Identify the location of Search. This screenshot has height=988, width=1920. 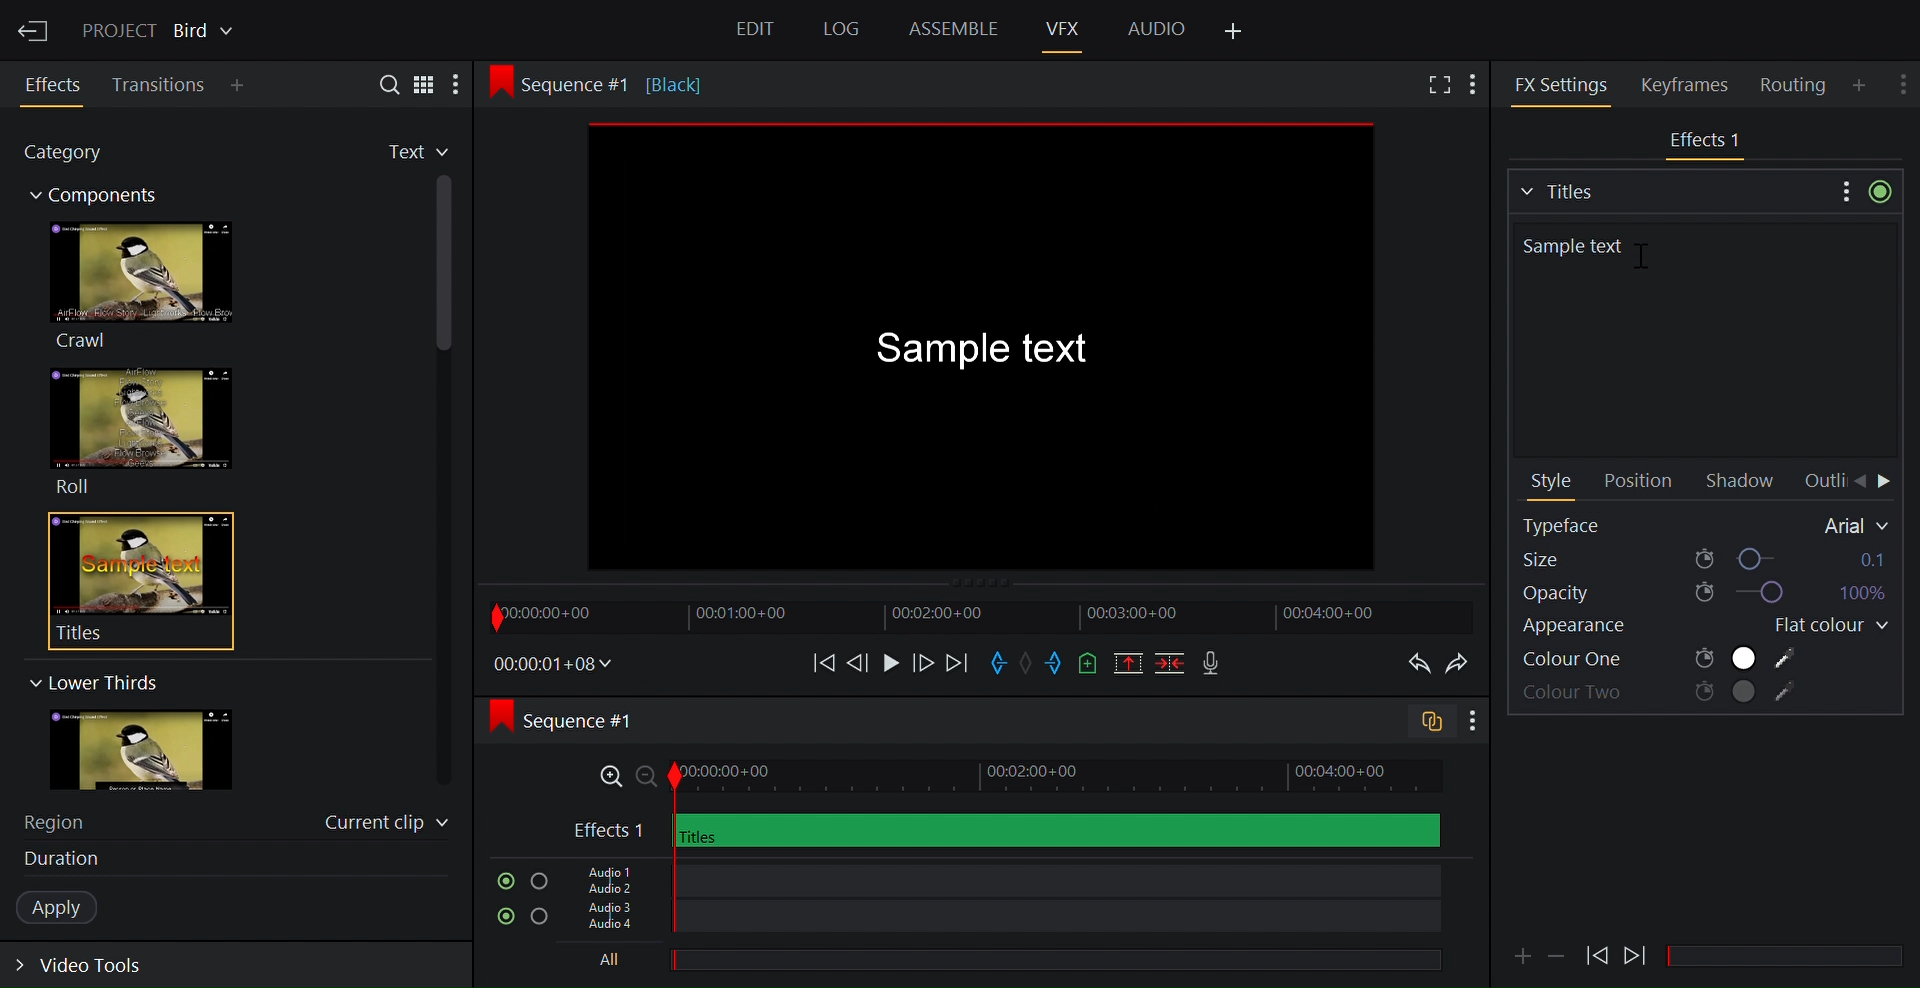
(381, 83).